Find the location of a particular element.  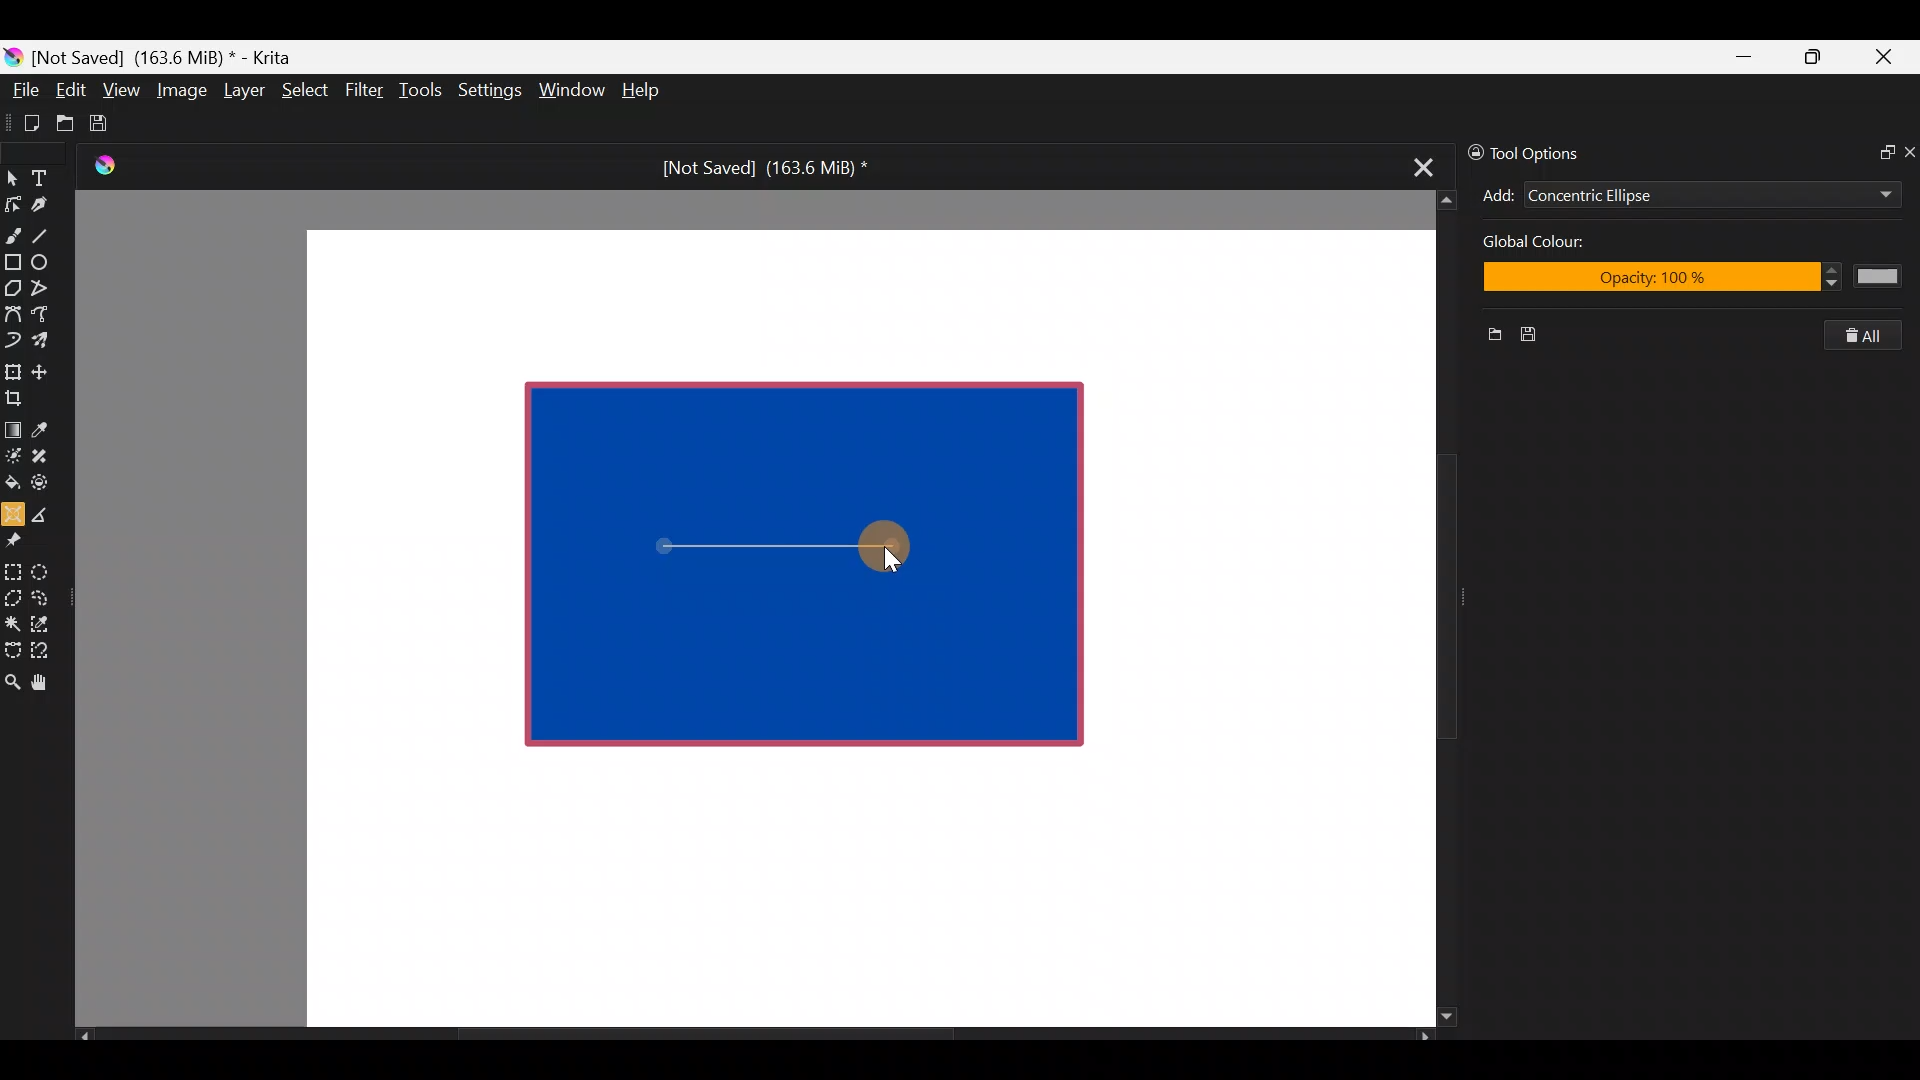

Measure the distance between two points is located at coordinates (46, 508).